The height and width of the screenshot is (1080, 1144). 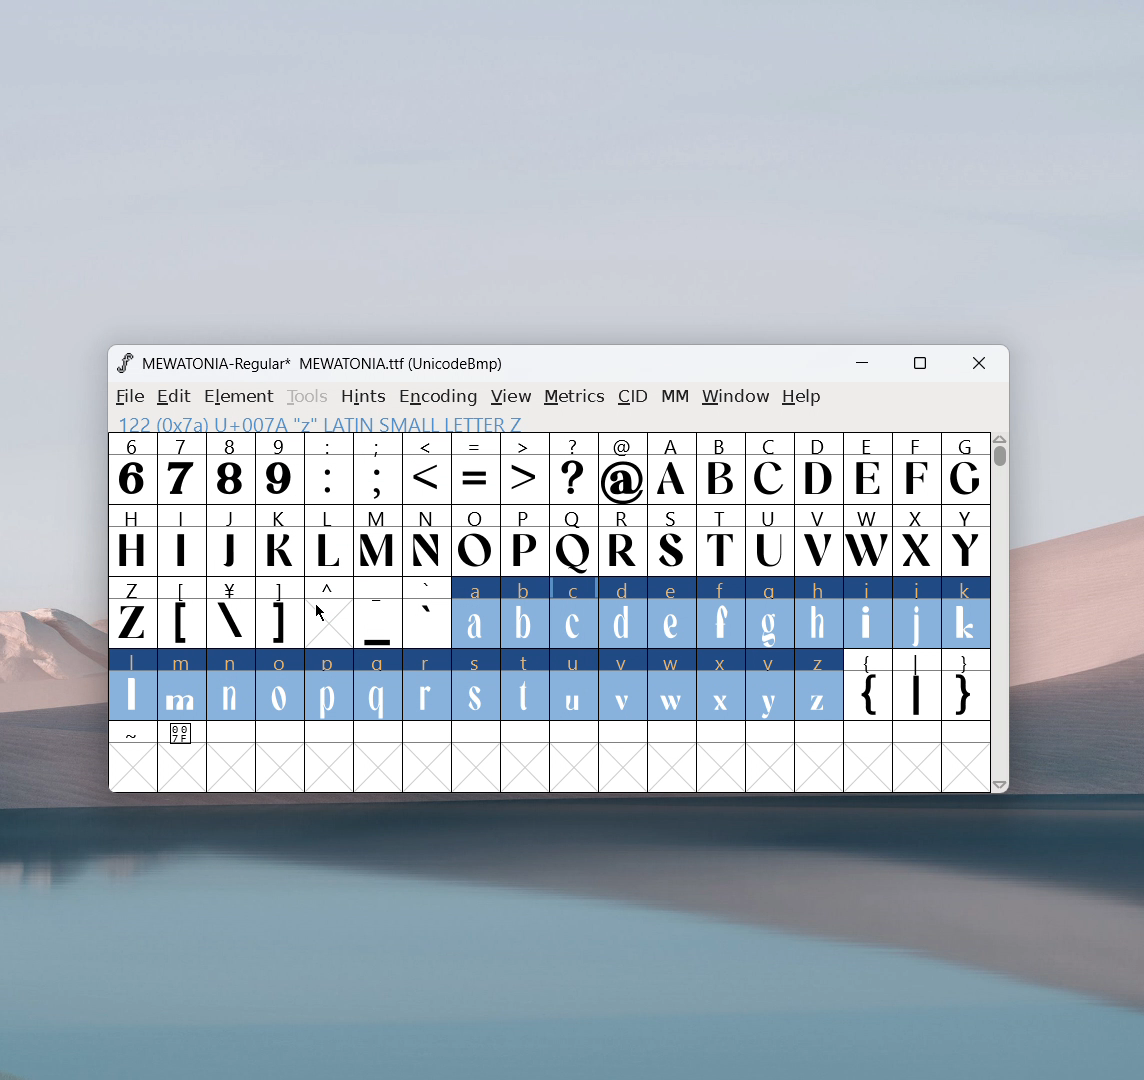 What do you see at coordinates (127, 397) in the screenshot?
I see `file` at bounding box center [127, 397].